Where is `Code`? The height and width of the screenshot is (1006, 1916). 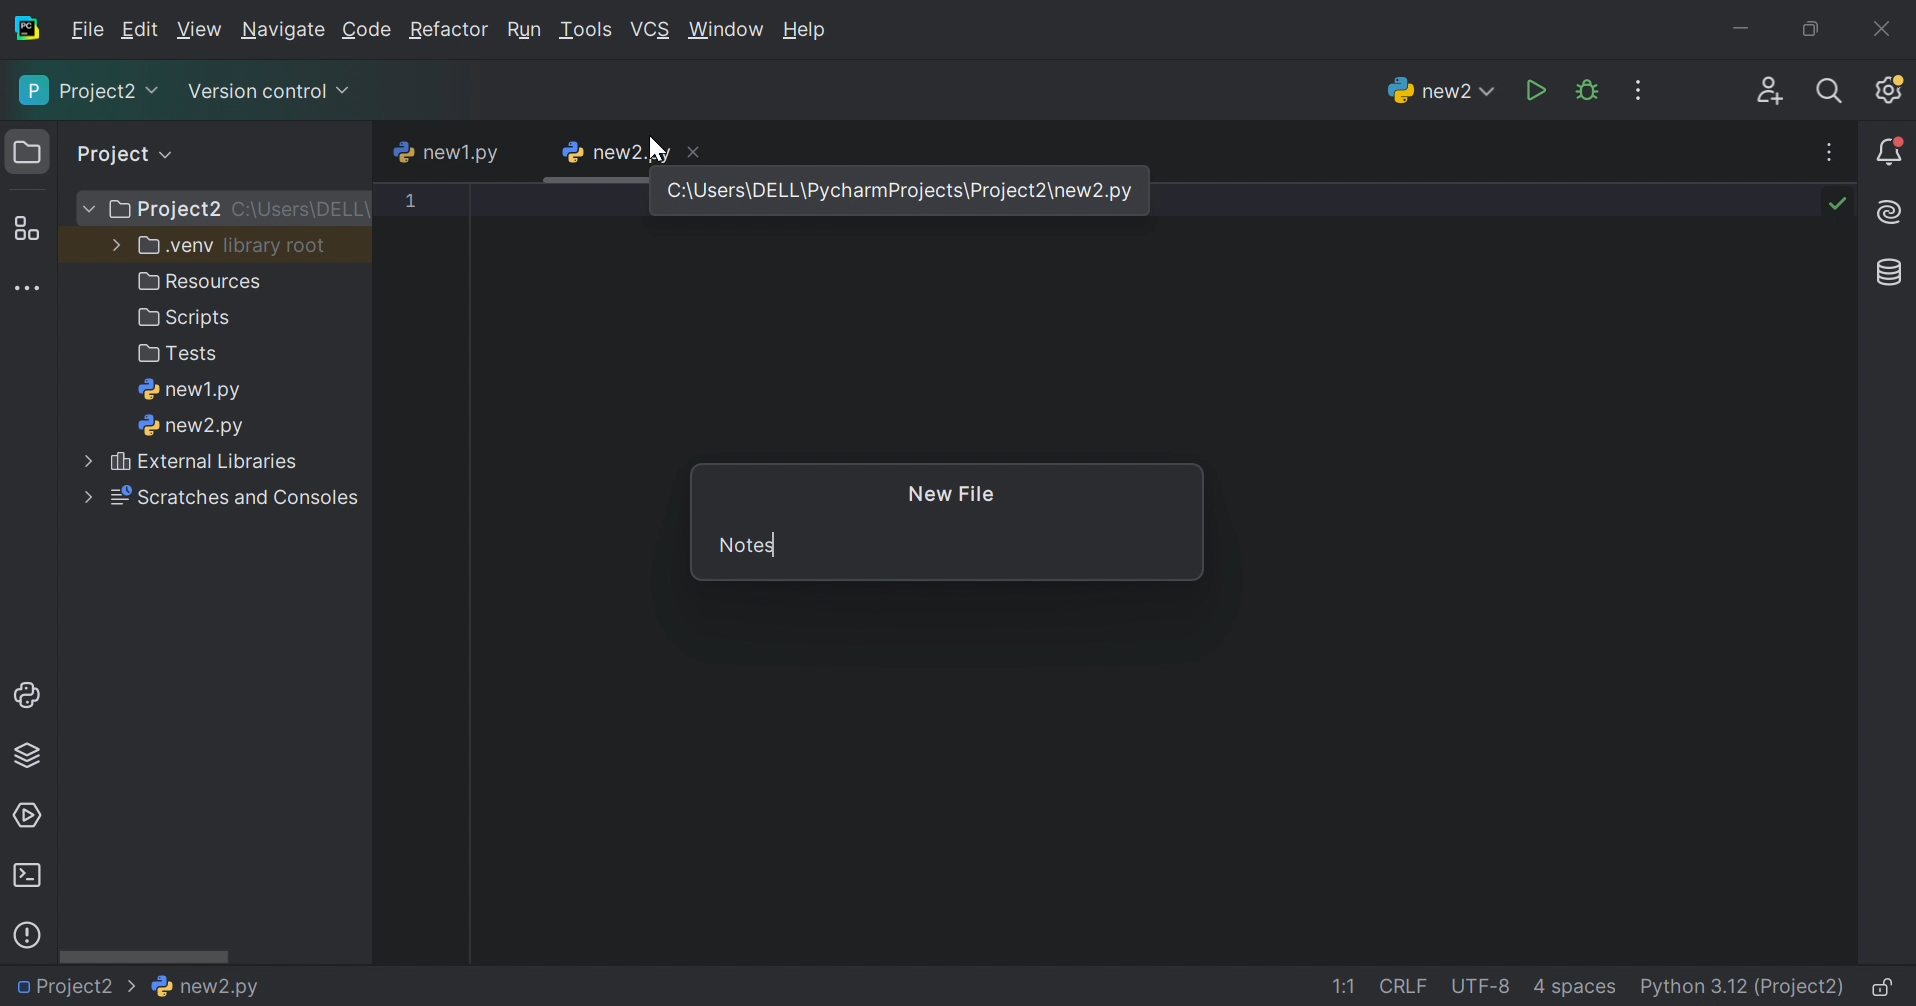 Code is located at coordinates (367, 30).